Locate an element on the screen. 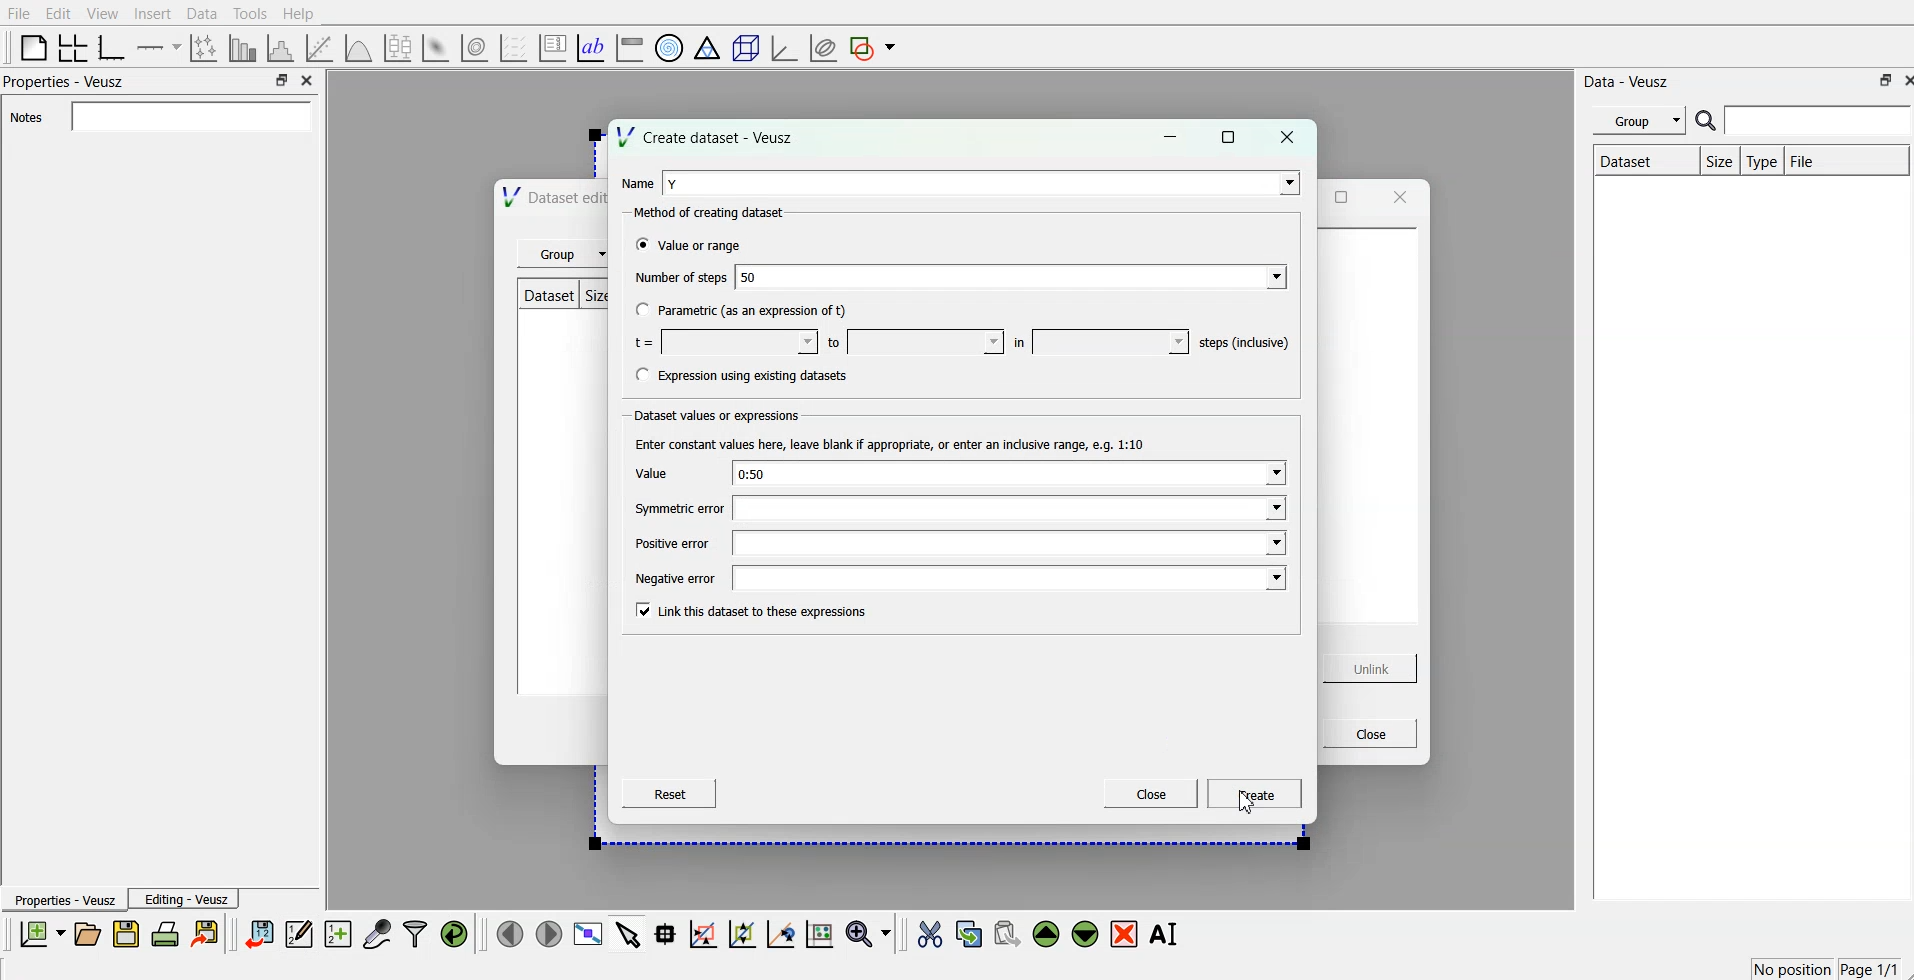 The height and width of the screenshot is (980, 1914). histogram is located at coordinates (282, 46).